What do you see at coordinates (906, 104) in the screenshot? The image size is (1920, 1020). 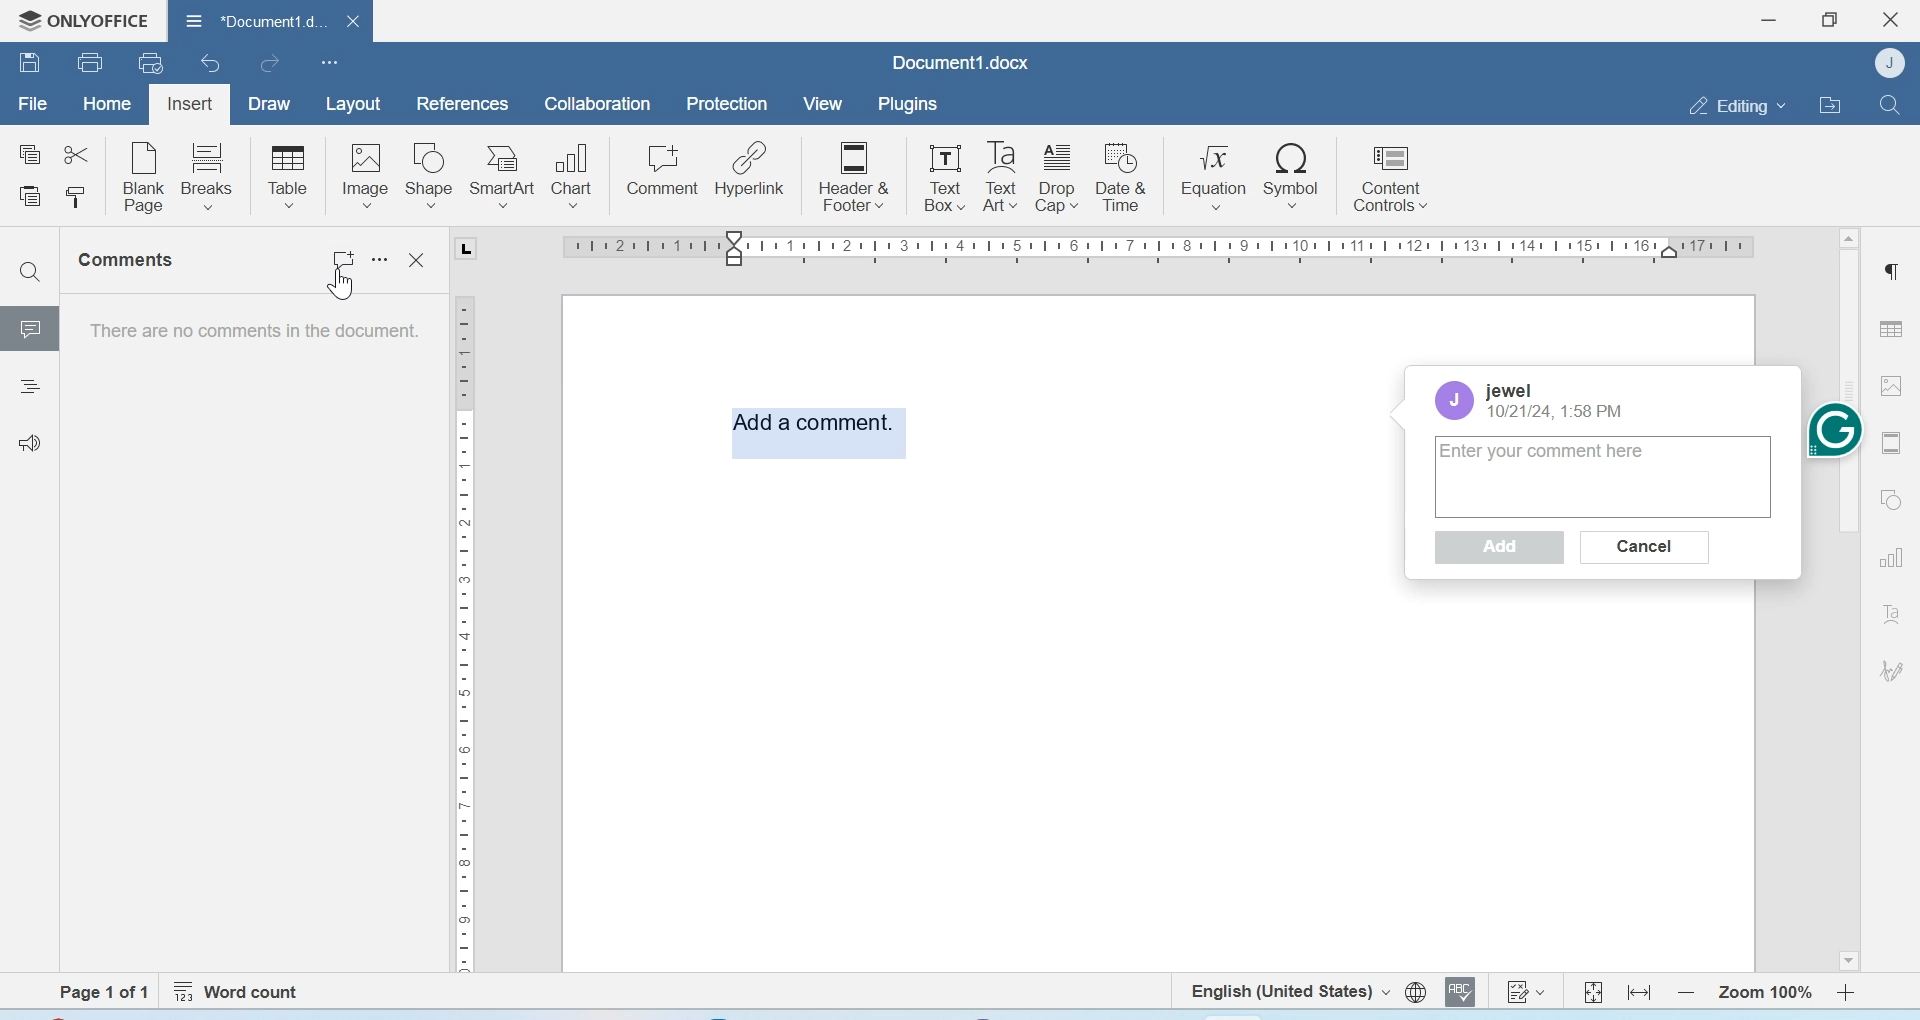 I see `Plugins` at bounding box center [906, 104].